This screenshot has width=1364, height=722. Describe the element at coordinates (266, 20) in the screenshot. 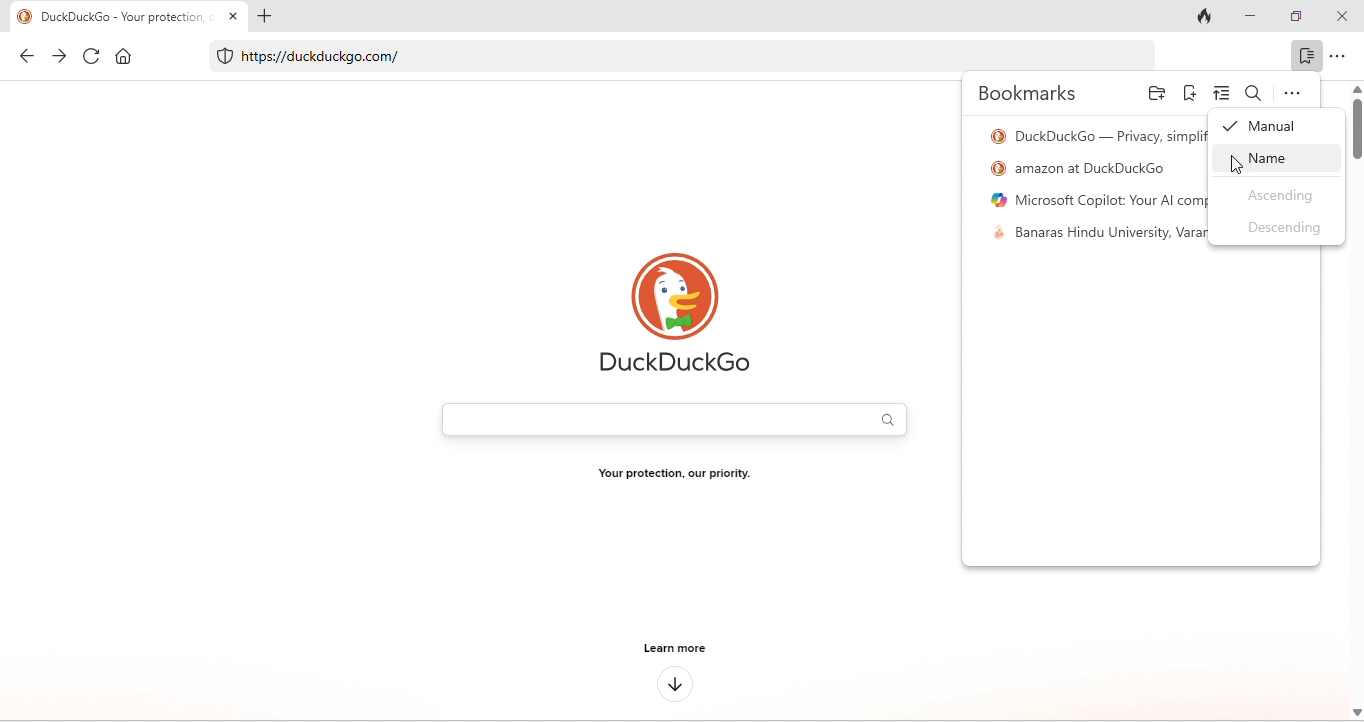

I see `add` at that location.